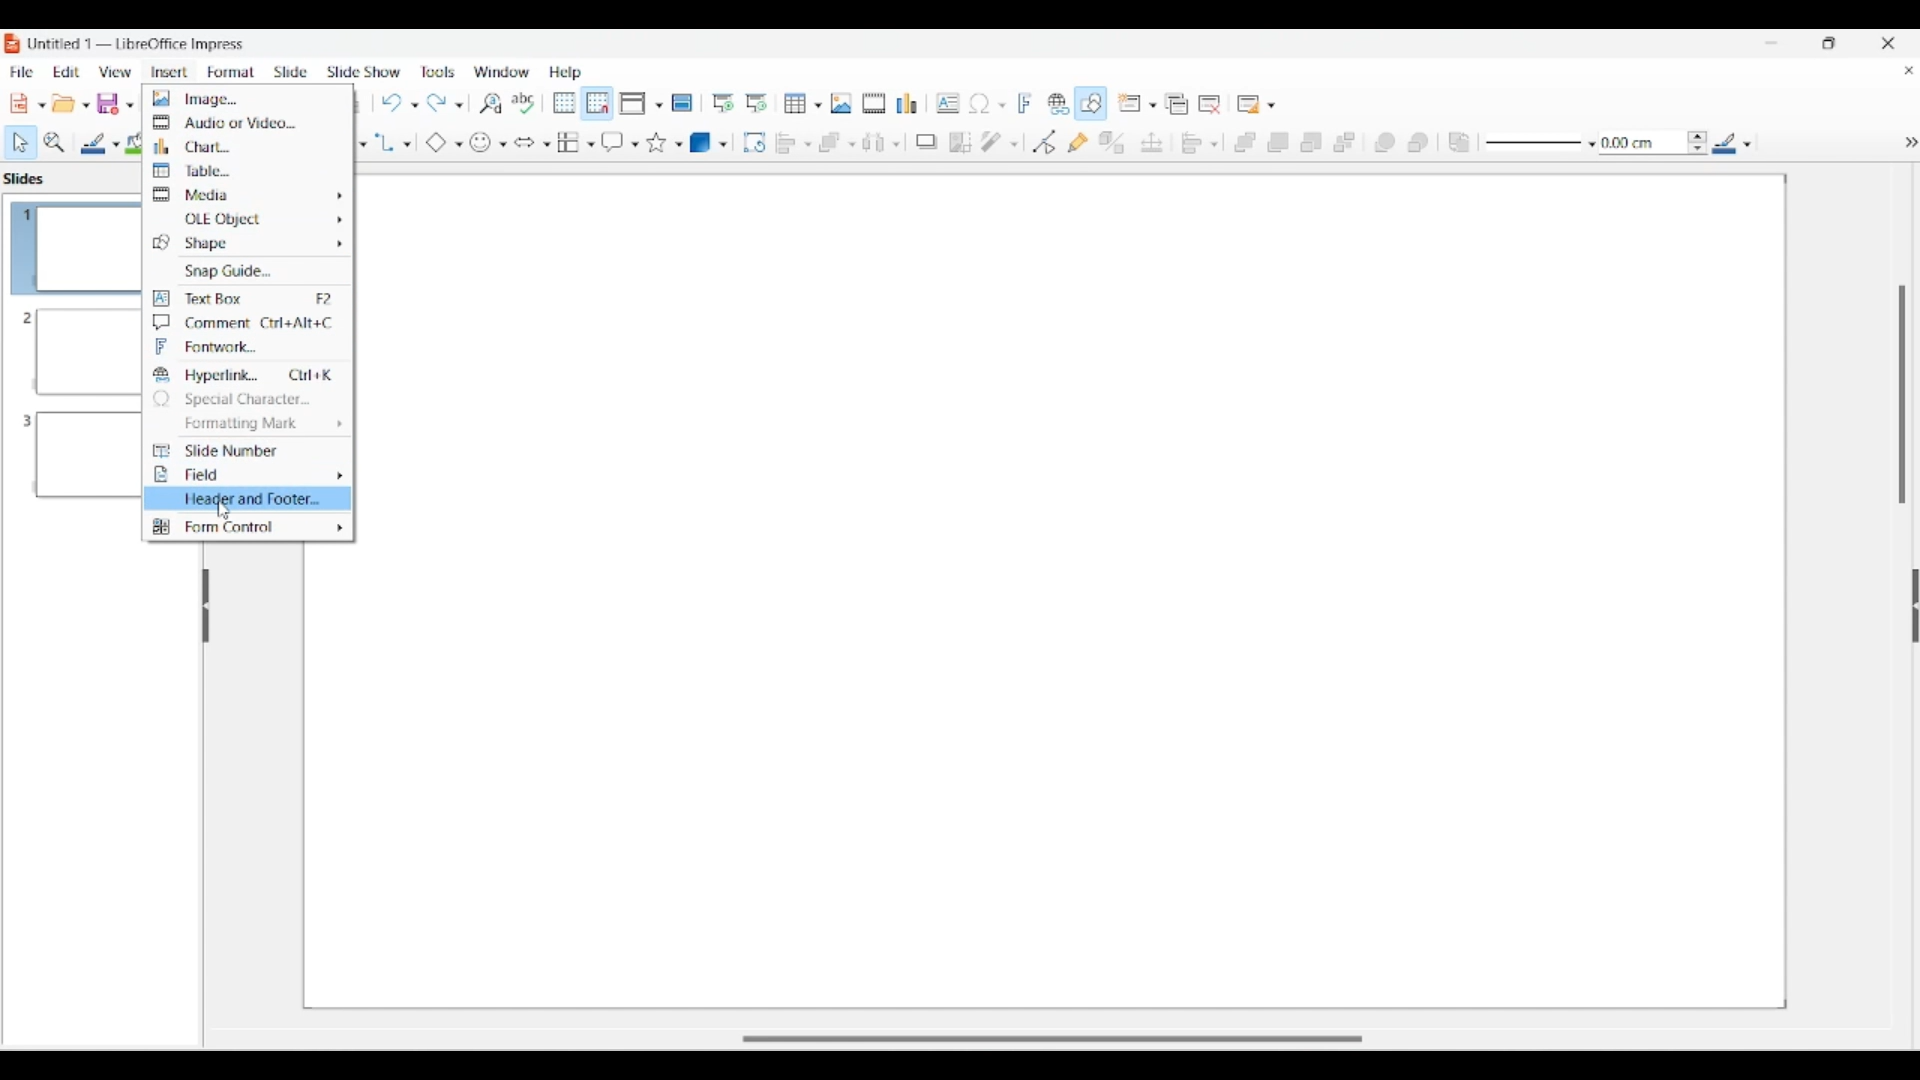 This screenshot has height=1080, width=1920. What do you see at coordinates (247, 271) in the screenshot?
I see `Snap guide` at bounding box center [247, 271].